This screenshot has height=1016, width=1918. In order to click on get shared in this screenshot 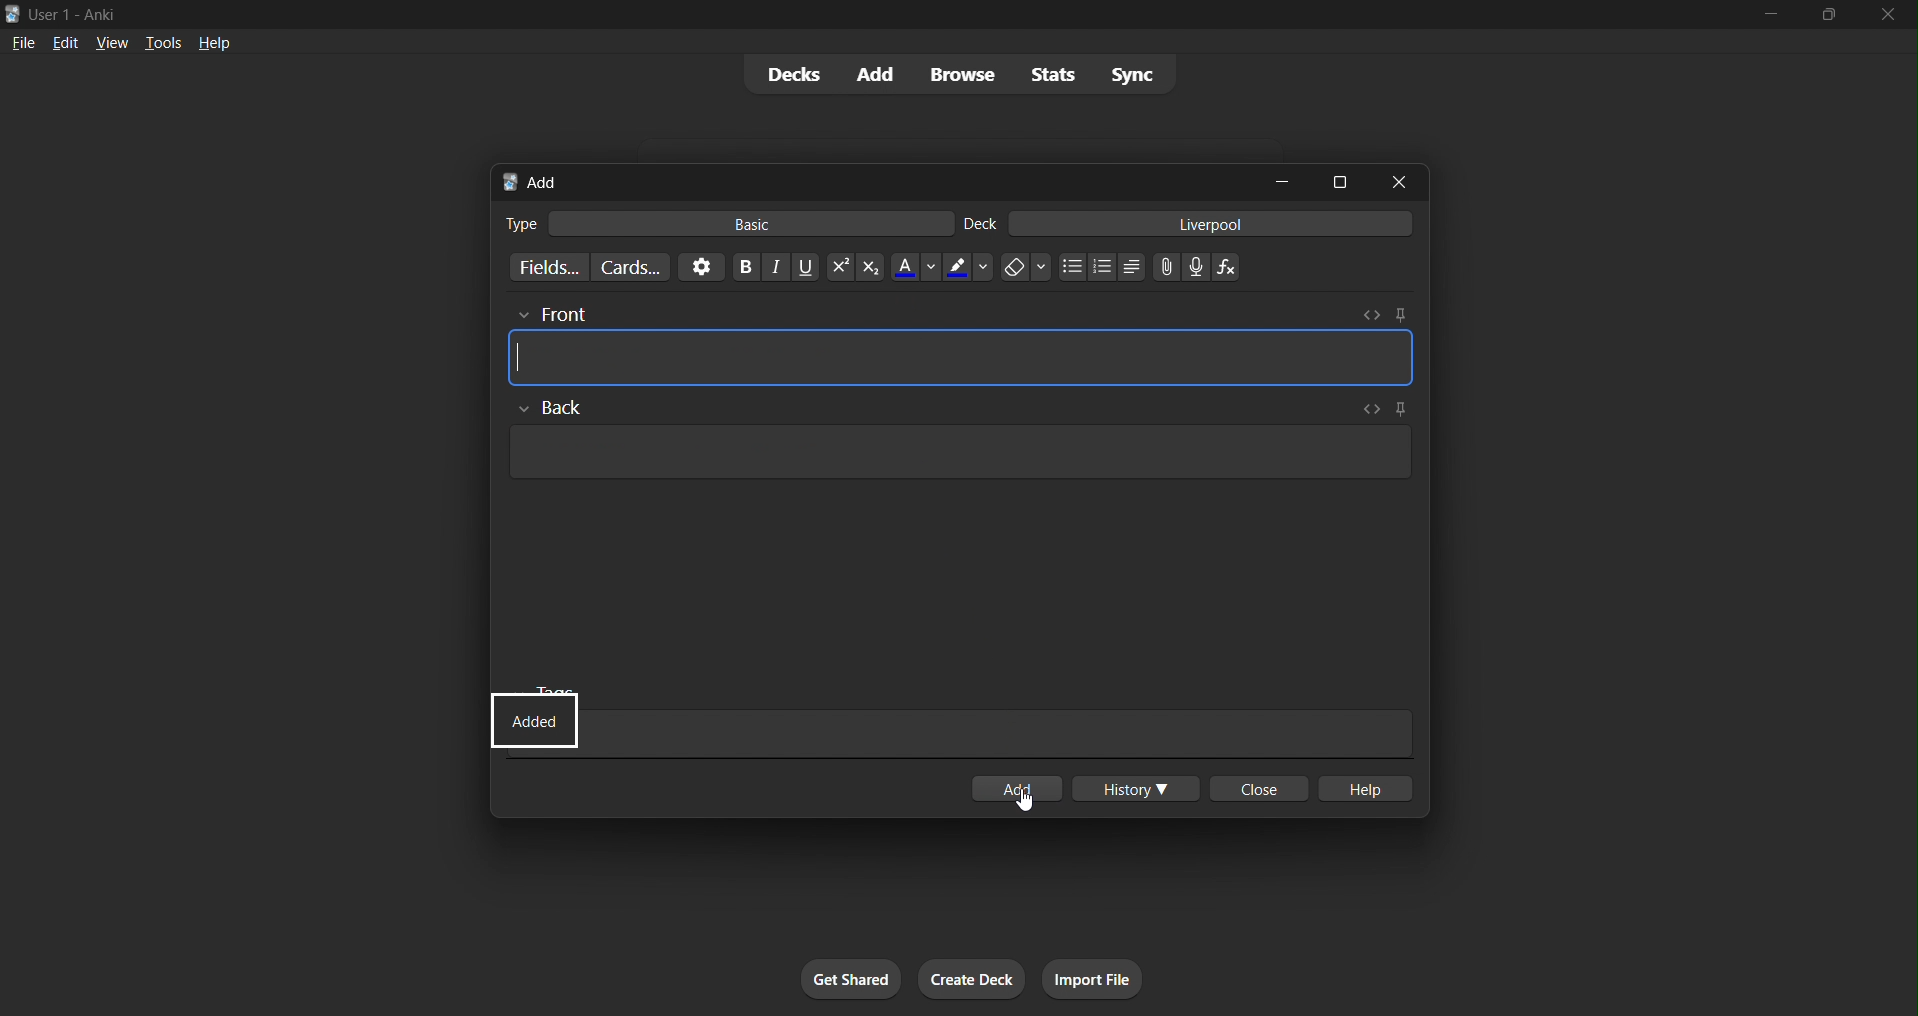, I will do `click(844, 980)`.